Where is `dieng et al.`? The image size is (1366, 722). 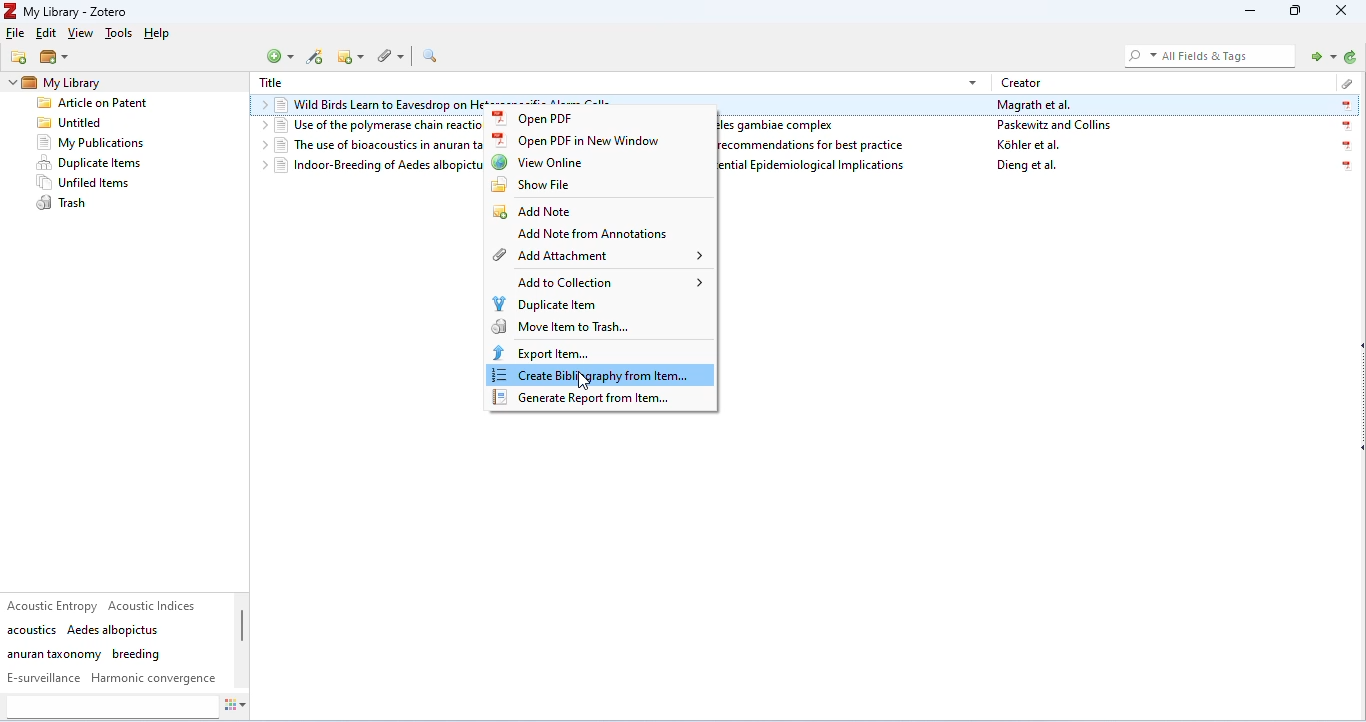
dieng et al. is located at coordinates (1028, 167).